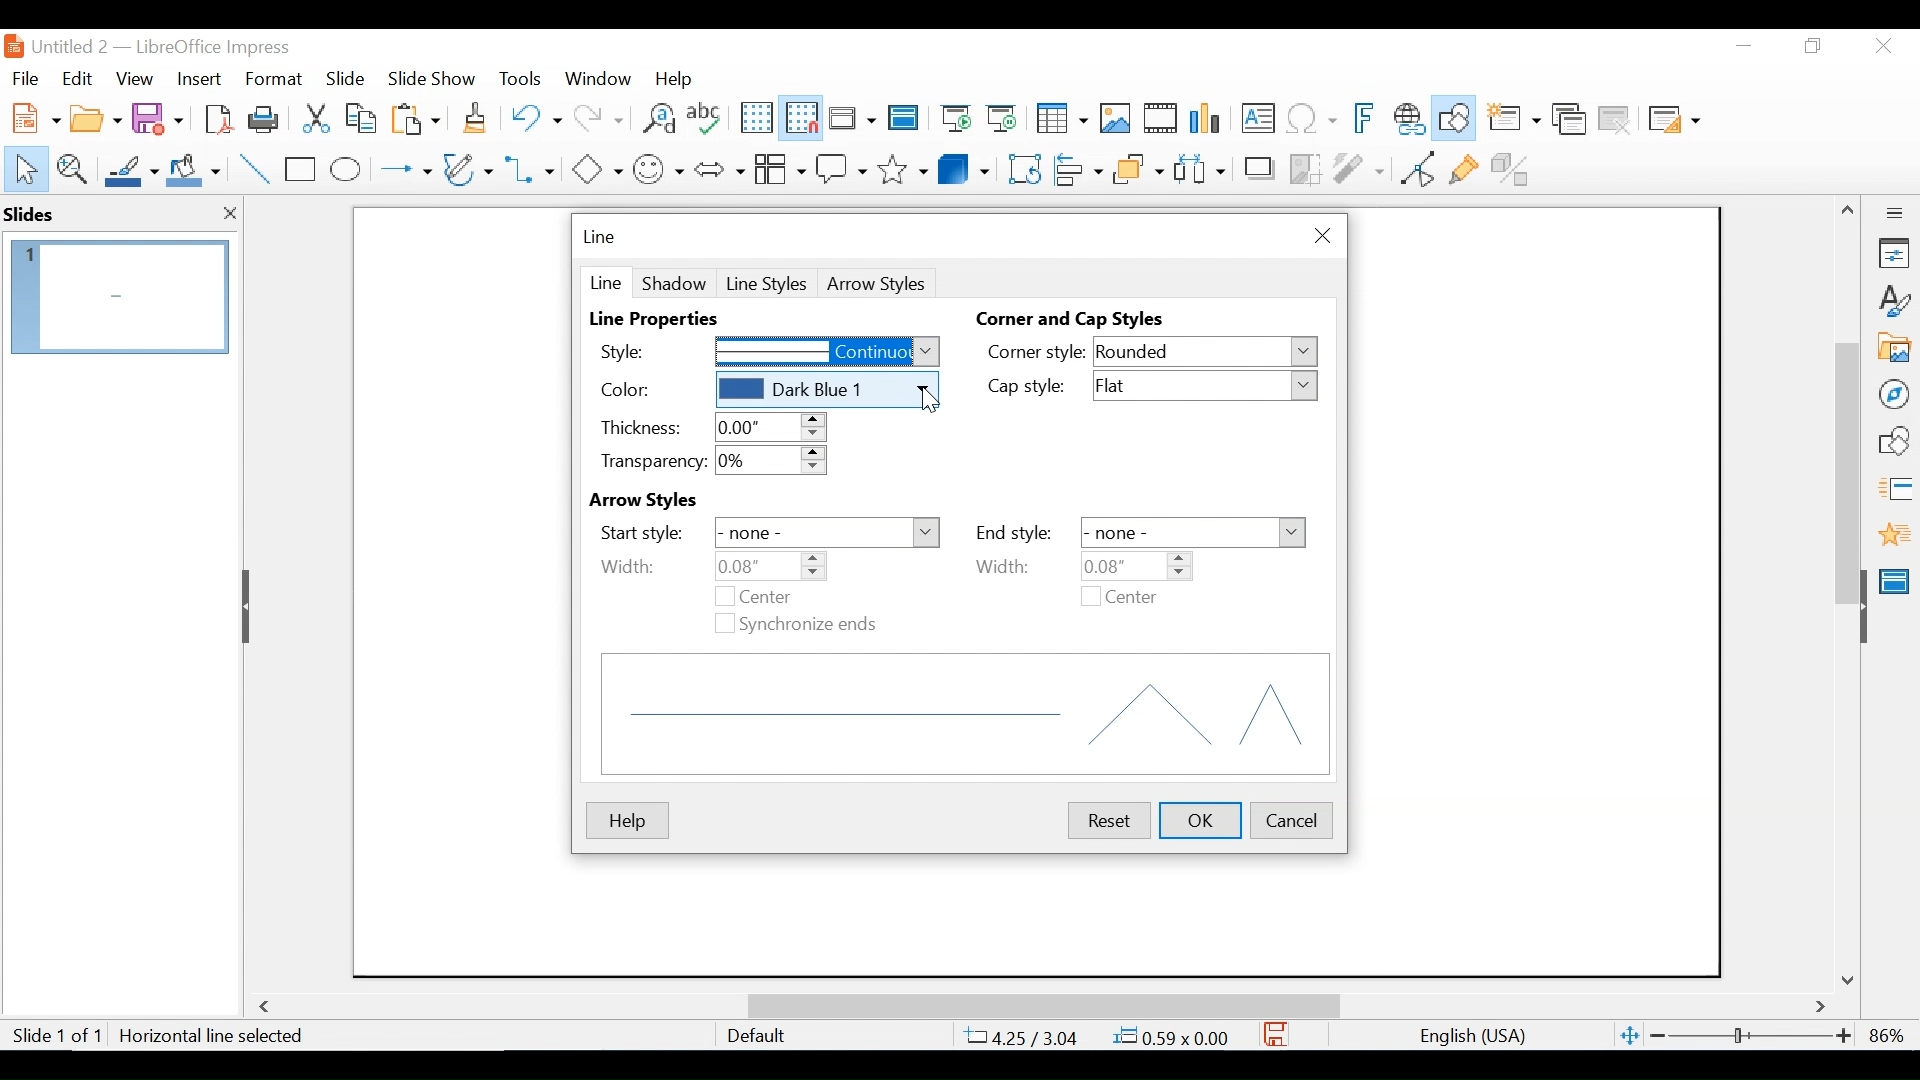 The width and height of the screenshot is (1920, 1080). What do you see at coordinates (1099, 1036) in the screenshot?
I see `4.25/3.04   0.59x0.00` at bounding box center [1099, 1036].